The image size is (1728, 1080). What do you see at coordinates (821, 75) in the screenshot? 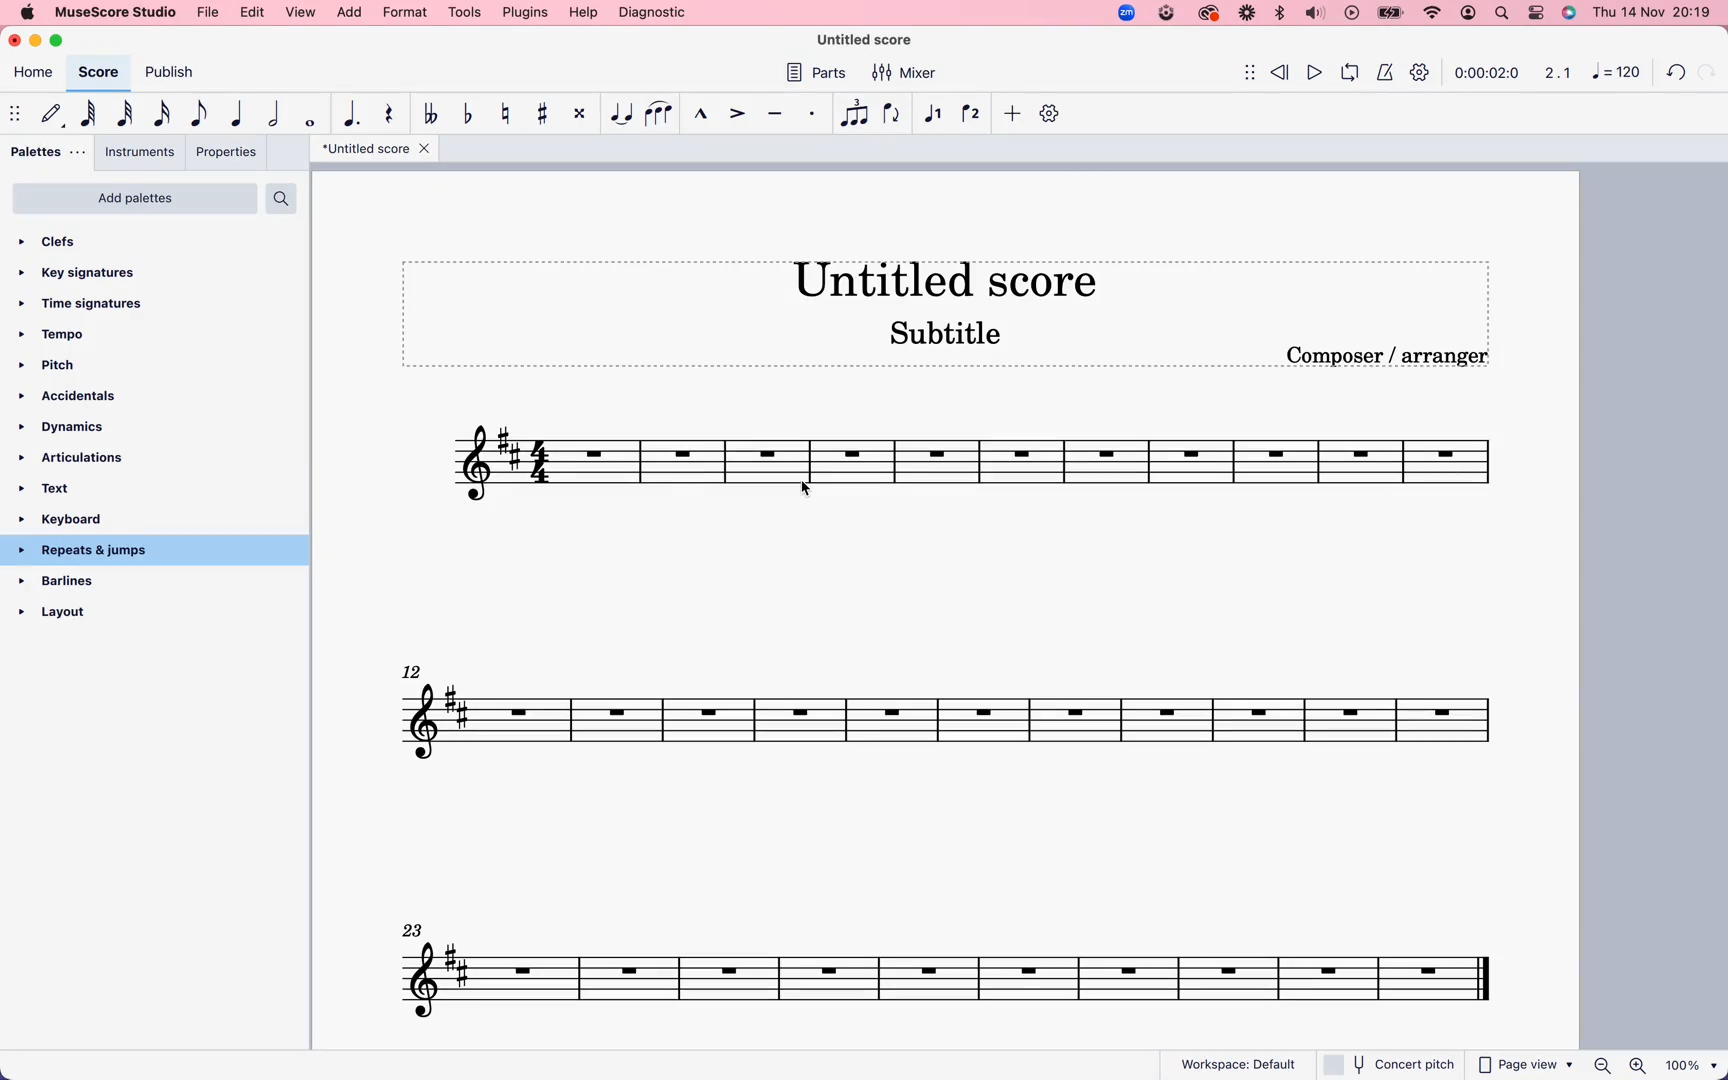
I see `parts` at bounding box center [821, 75].